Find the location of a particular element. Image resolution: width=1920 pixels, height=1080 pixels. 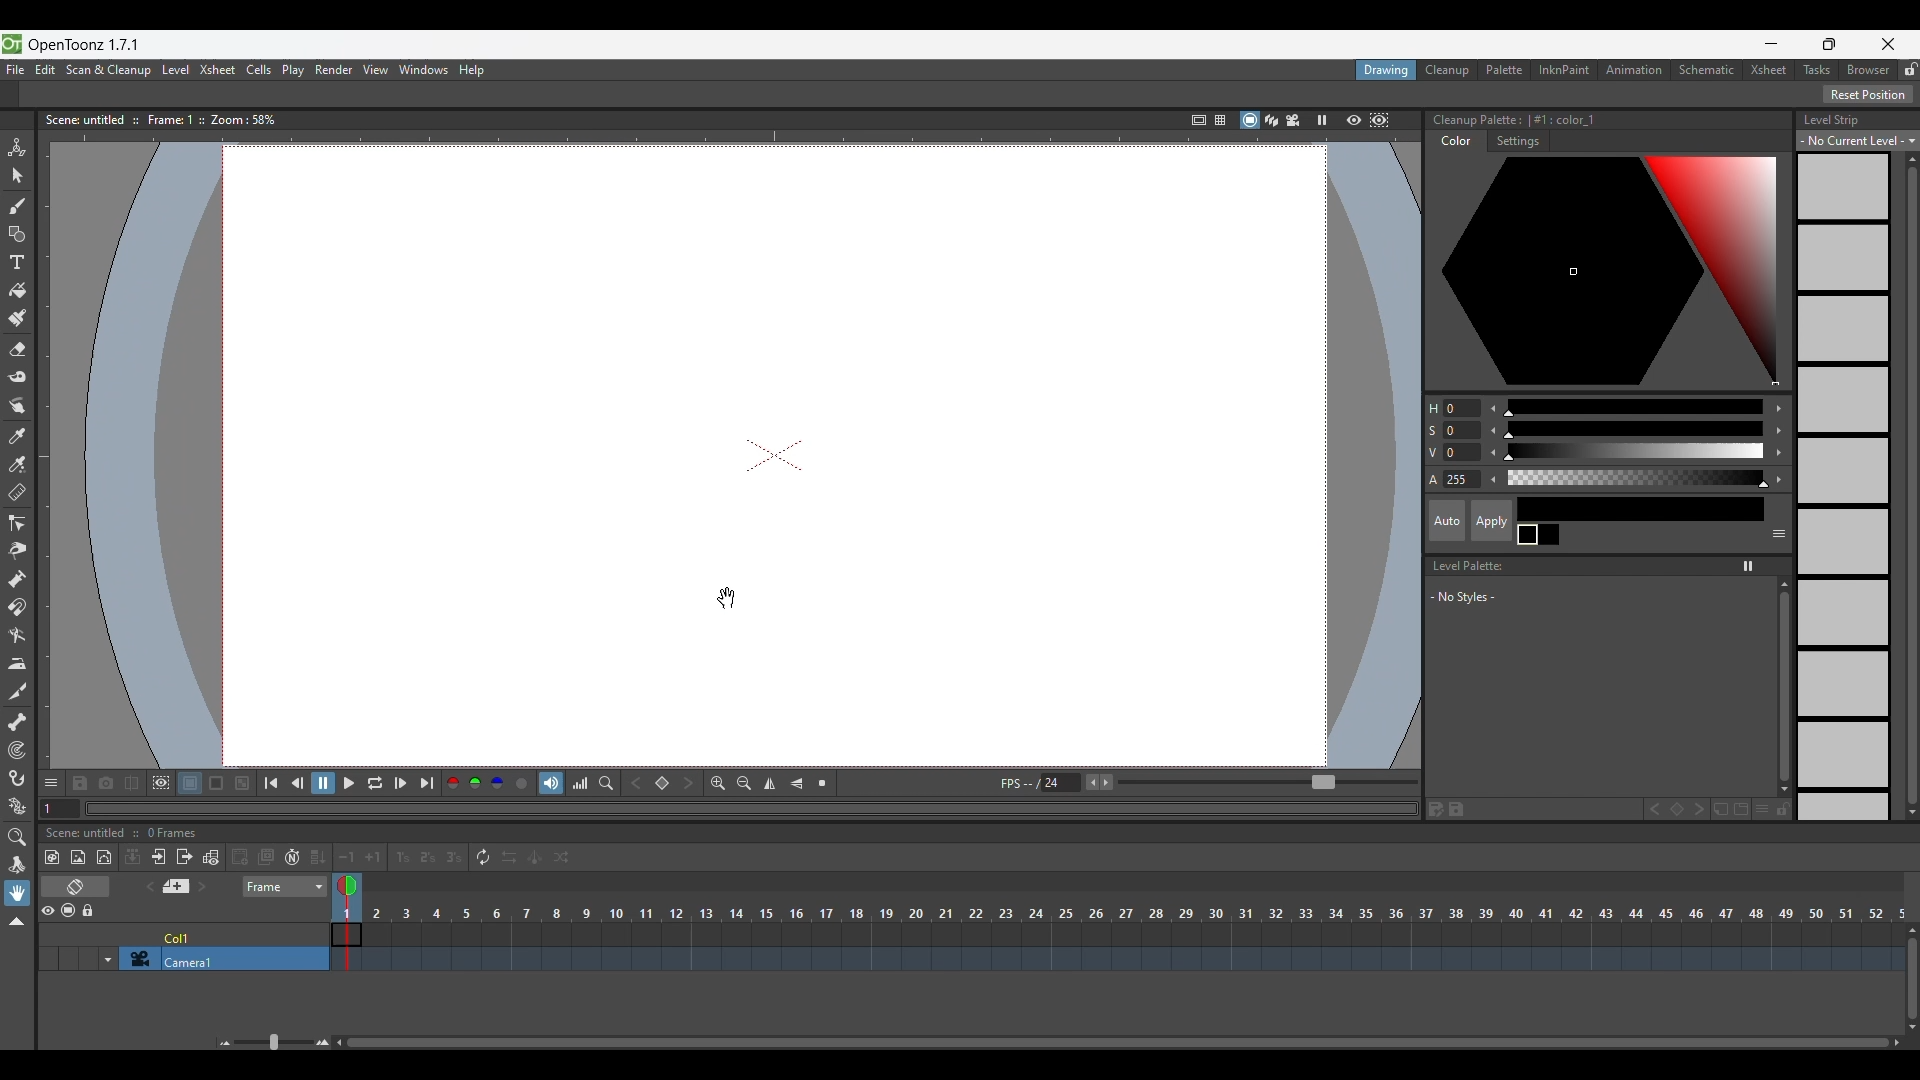

View is located at coordinates (376, 70).